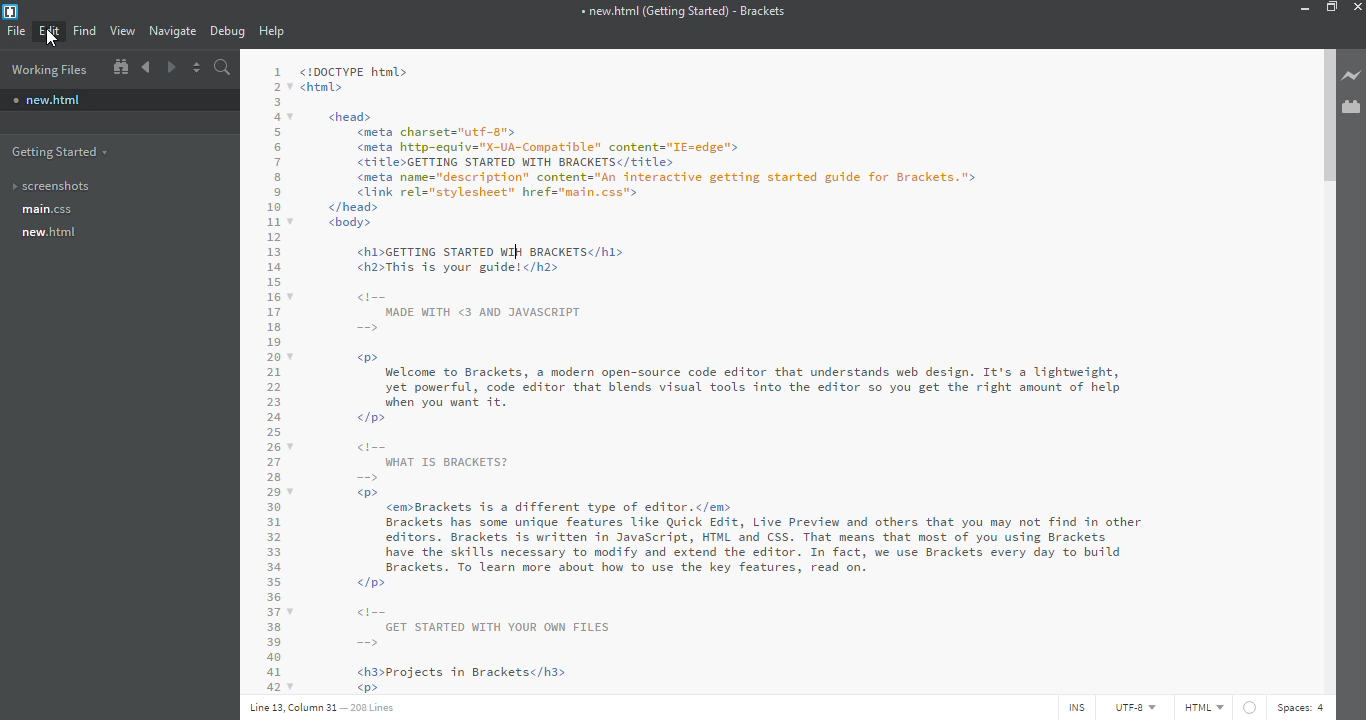 This screenshot has height=720, width=1366. Describe the element at coordinates (223, 67) in the screenshot. I see `search` at that location.